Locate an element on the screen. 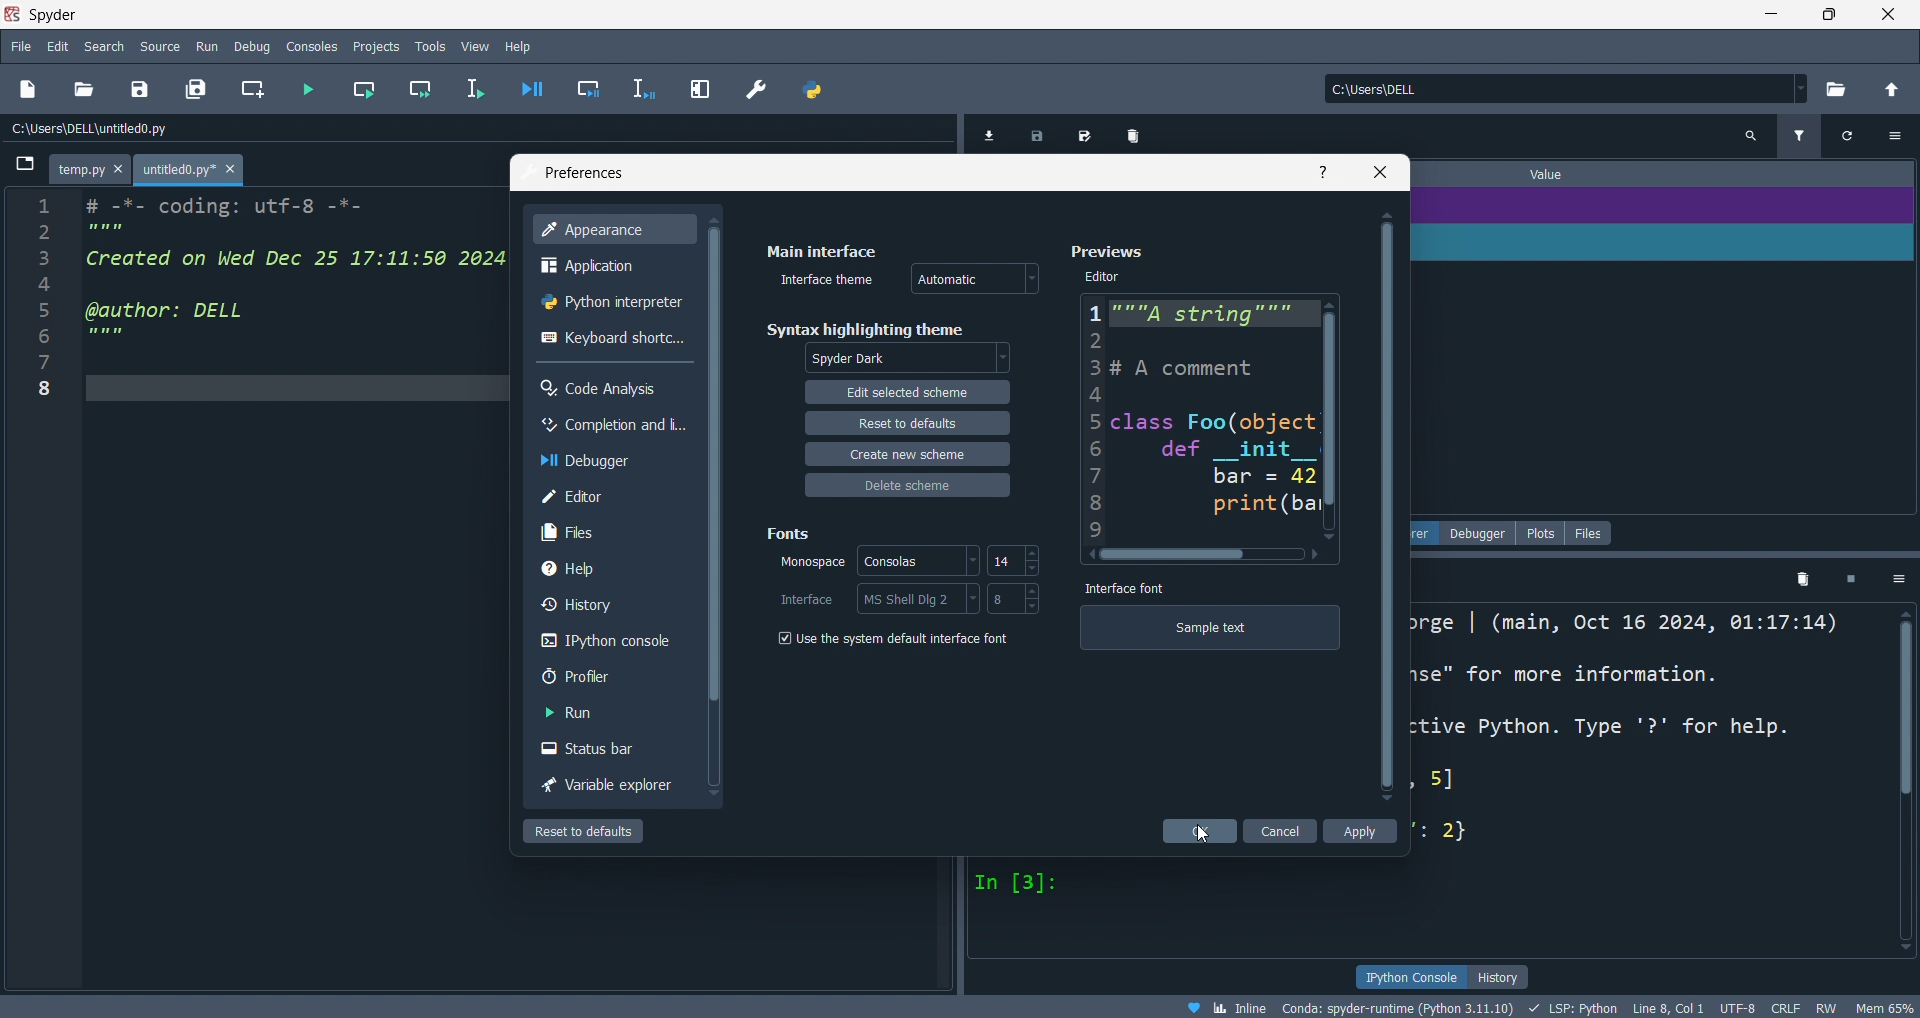 The image size is (1920, 1018). edit is located at coordinates (904, 391).